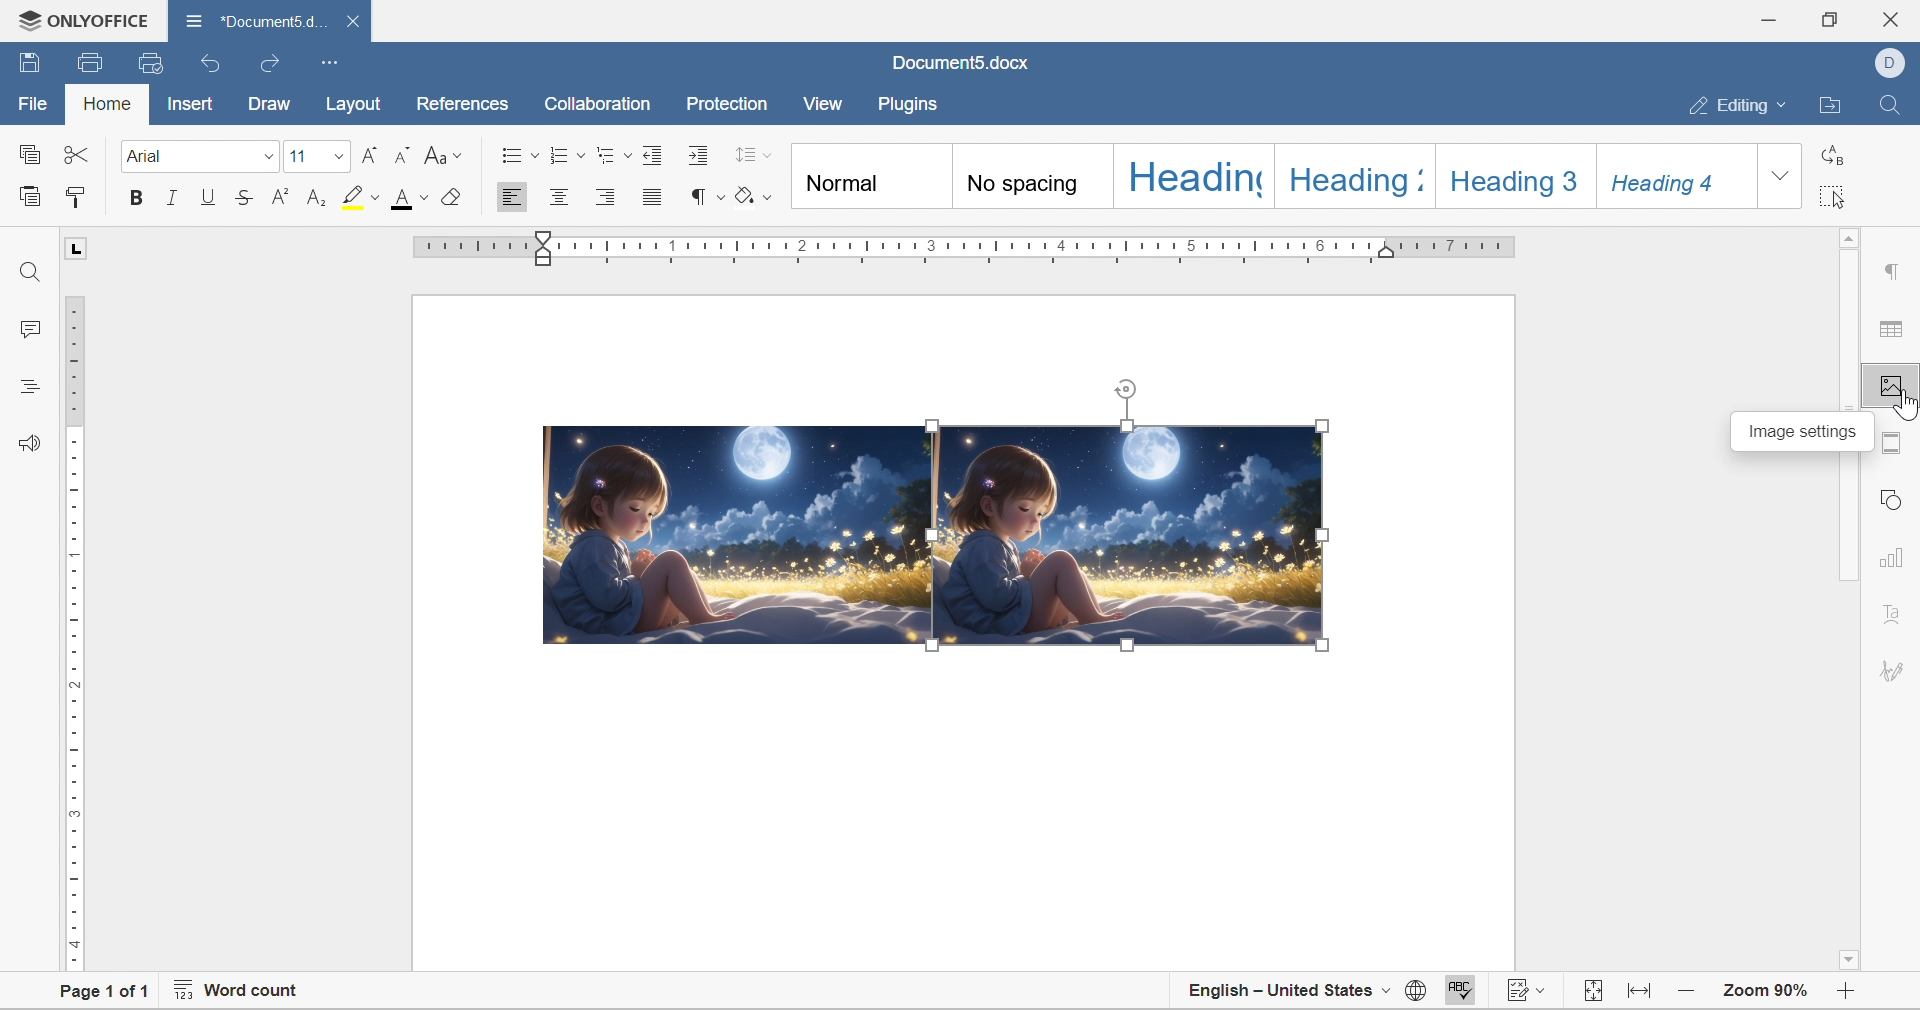 The width and height of the screenshot is (1920, 1010). What do you see at coordinates (601, 106) in the screenshot?
I see `collaboration` at bounding box center [601, 106].